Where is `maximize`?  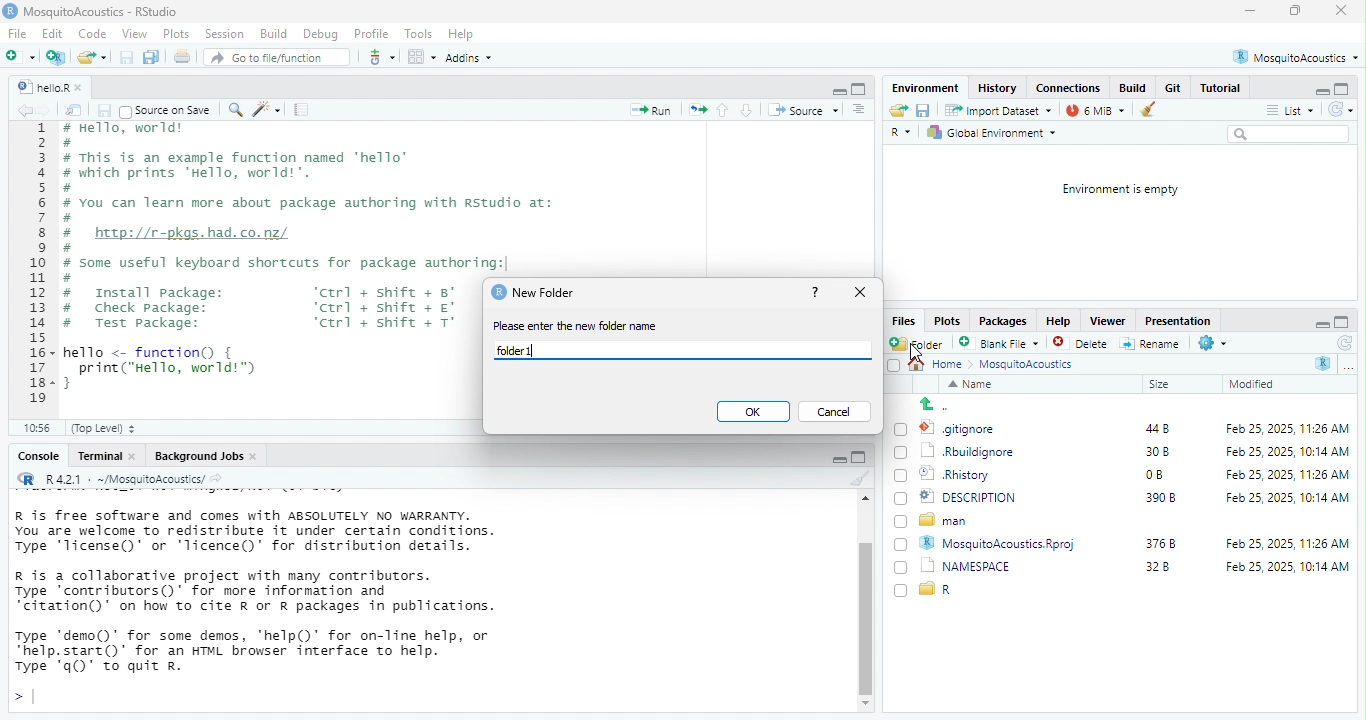 maximize is located at coordinates (1296, 11).